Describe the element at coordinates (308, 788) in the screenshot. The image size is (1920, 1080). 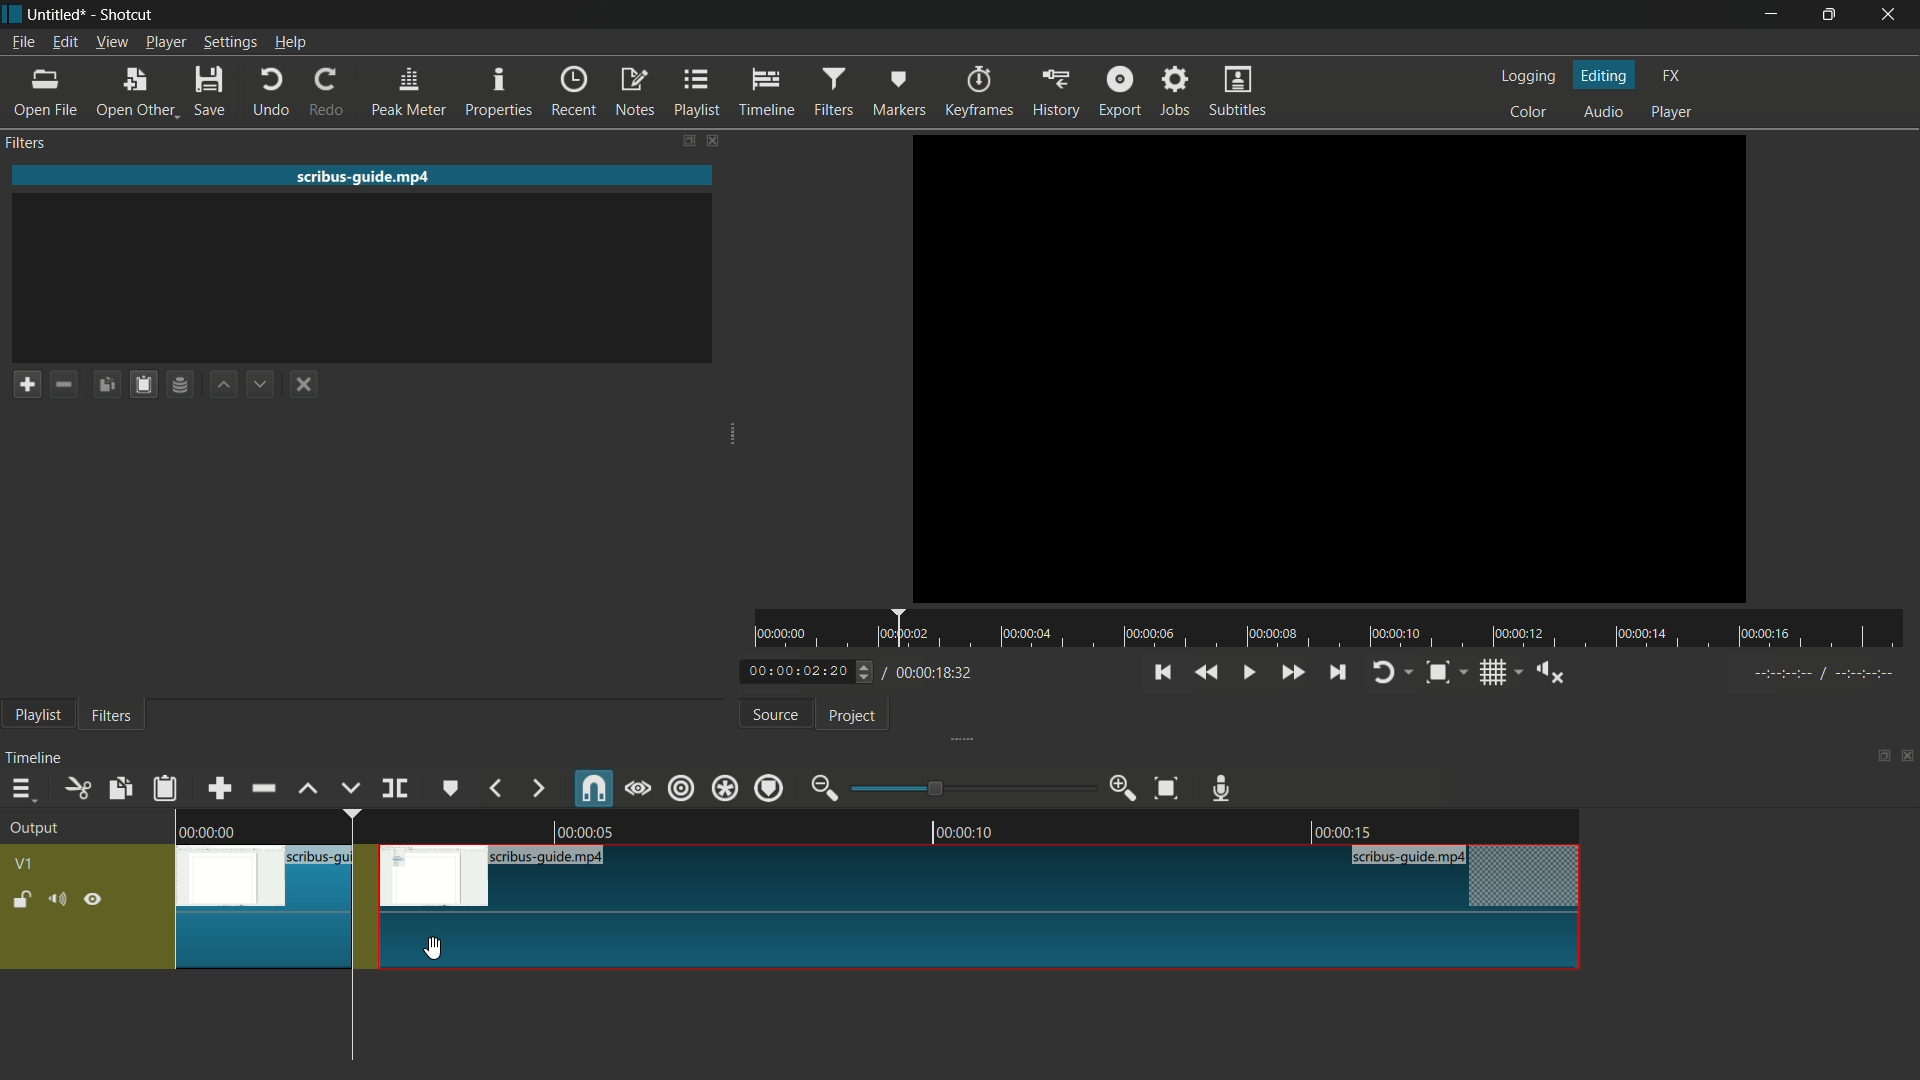
I see `lift` at that location.